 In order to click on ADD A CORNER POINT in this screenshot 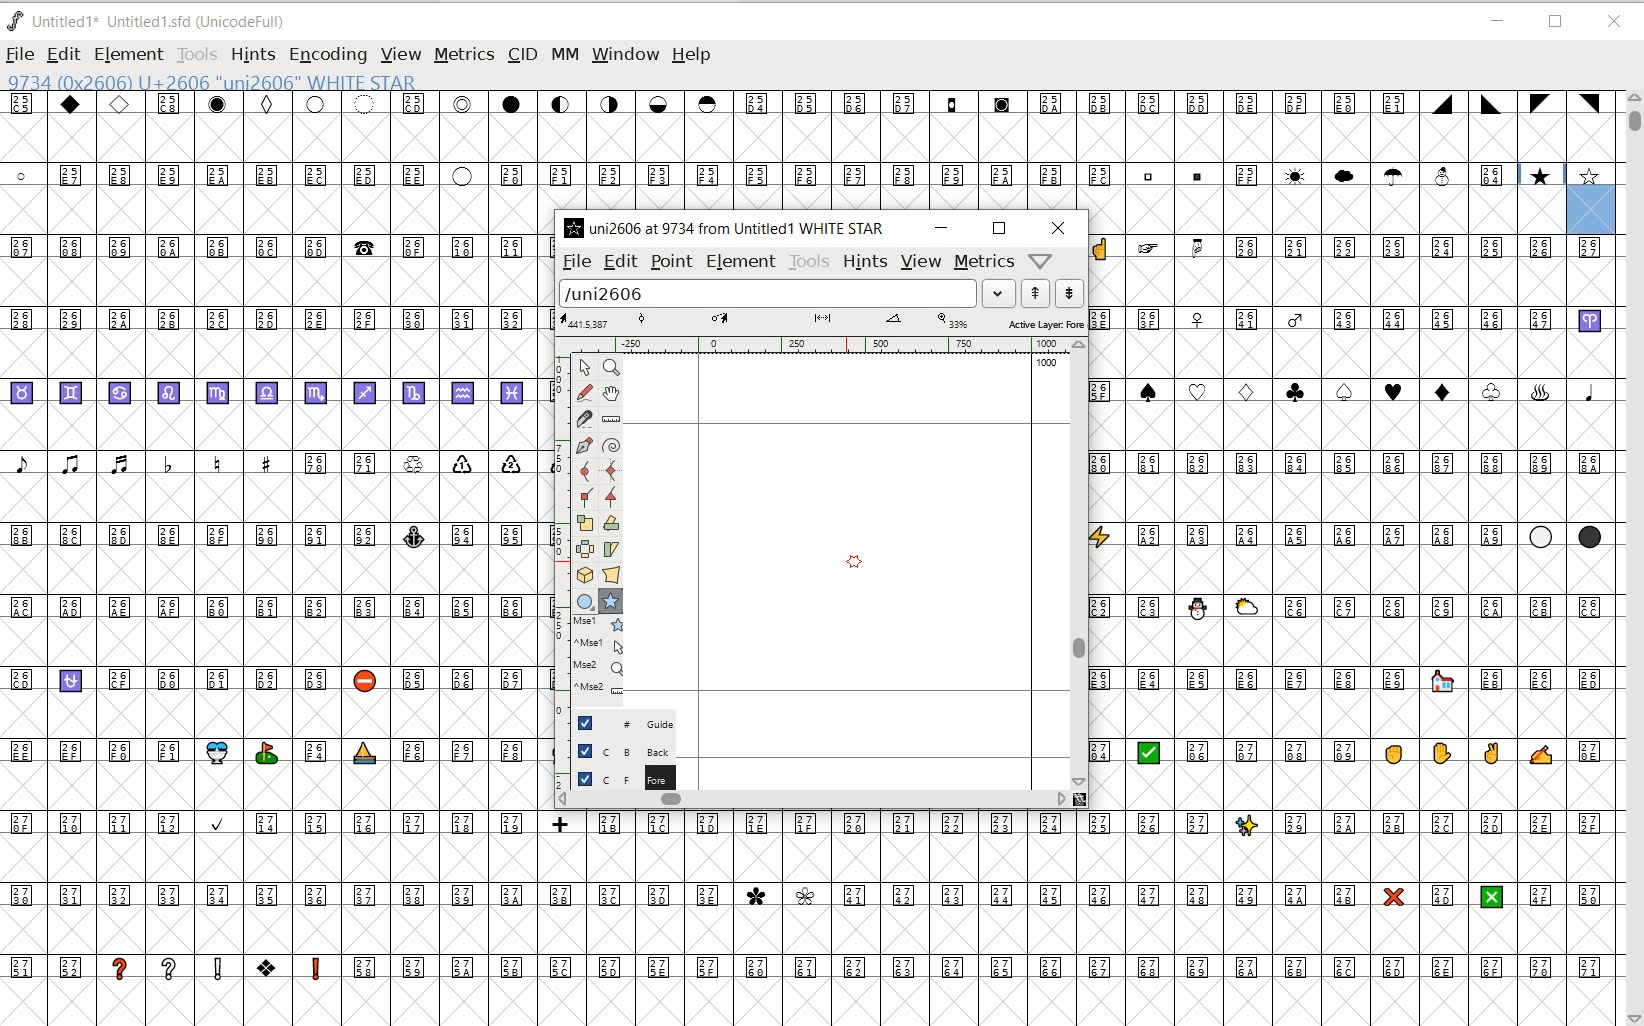, I will do `click(588, 499)`.